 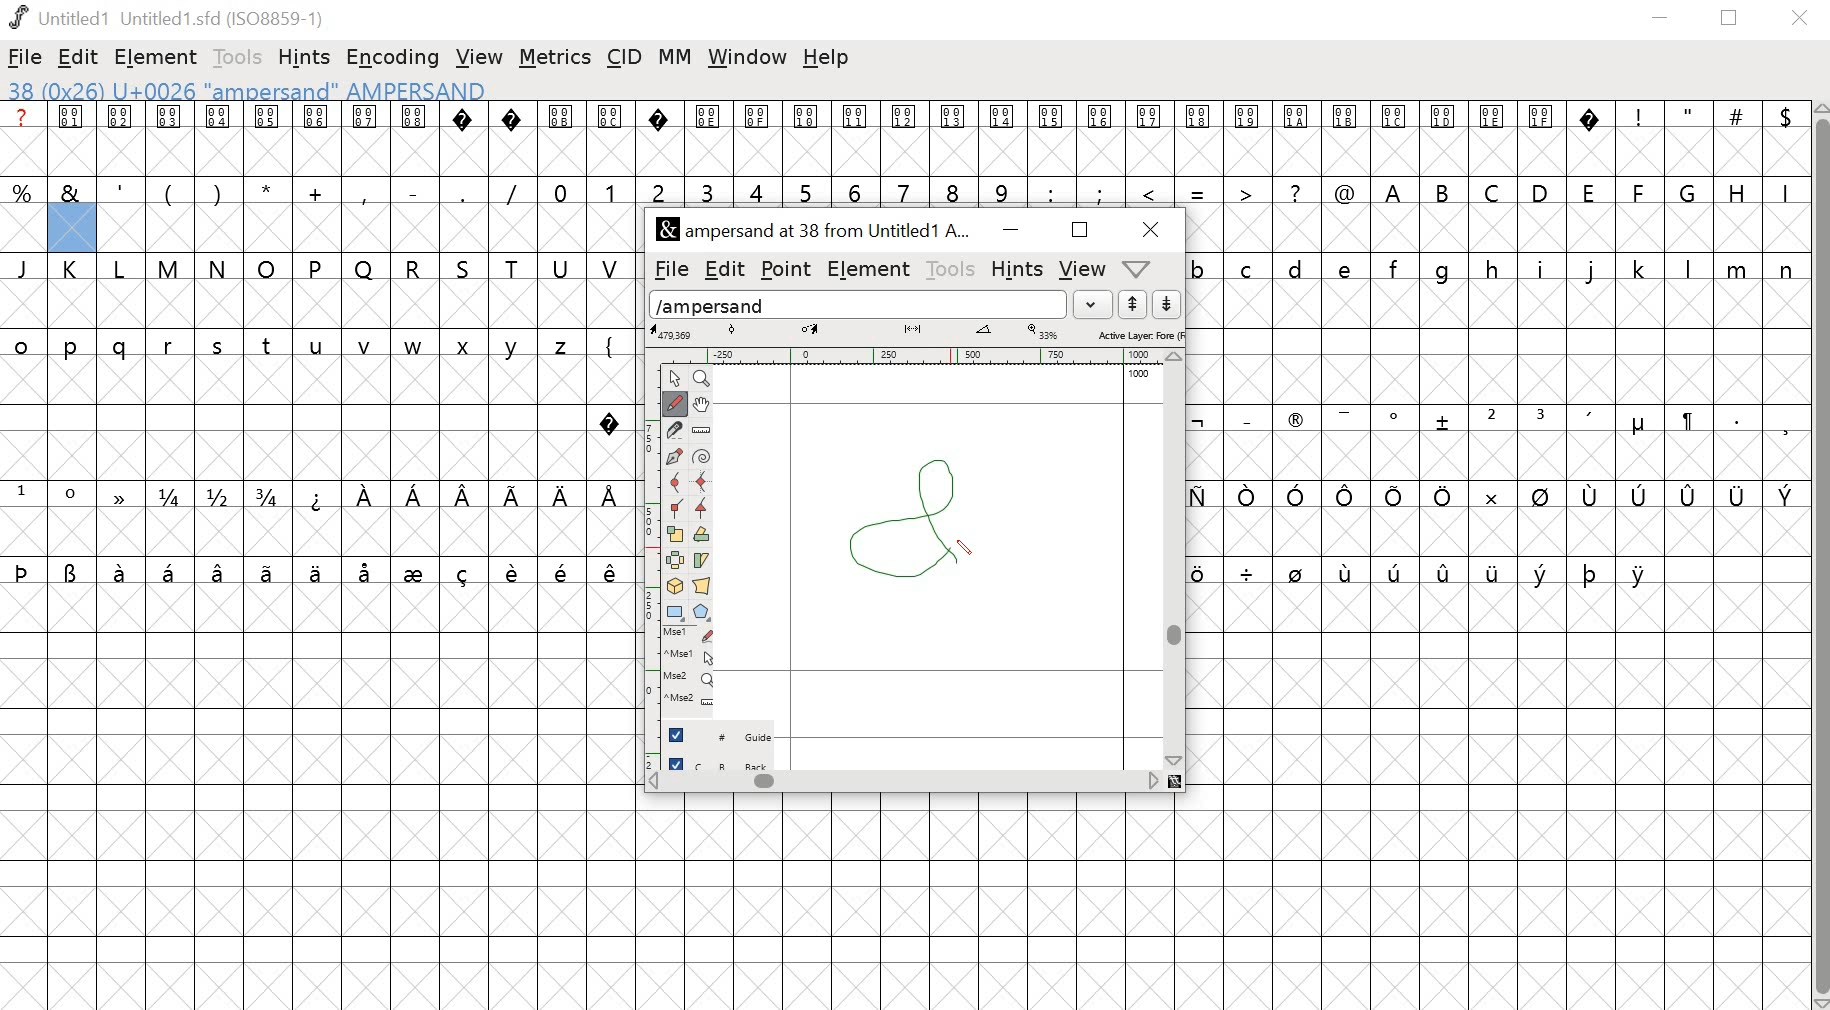 I want to click on 7, so click(x=907, y=190).